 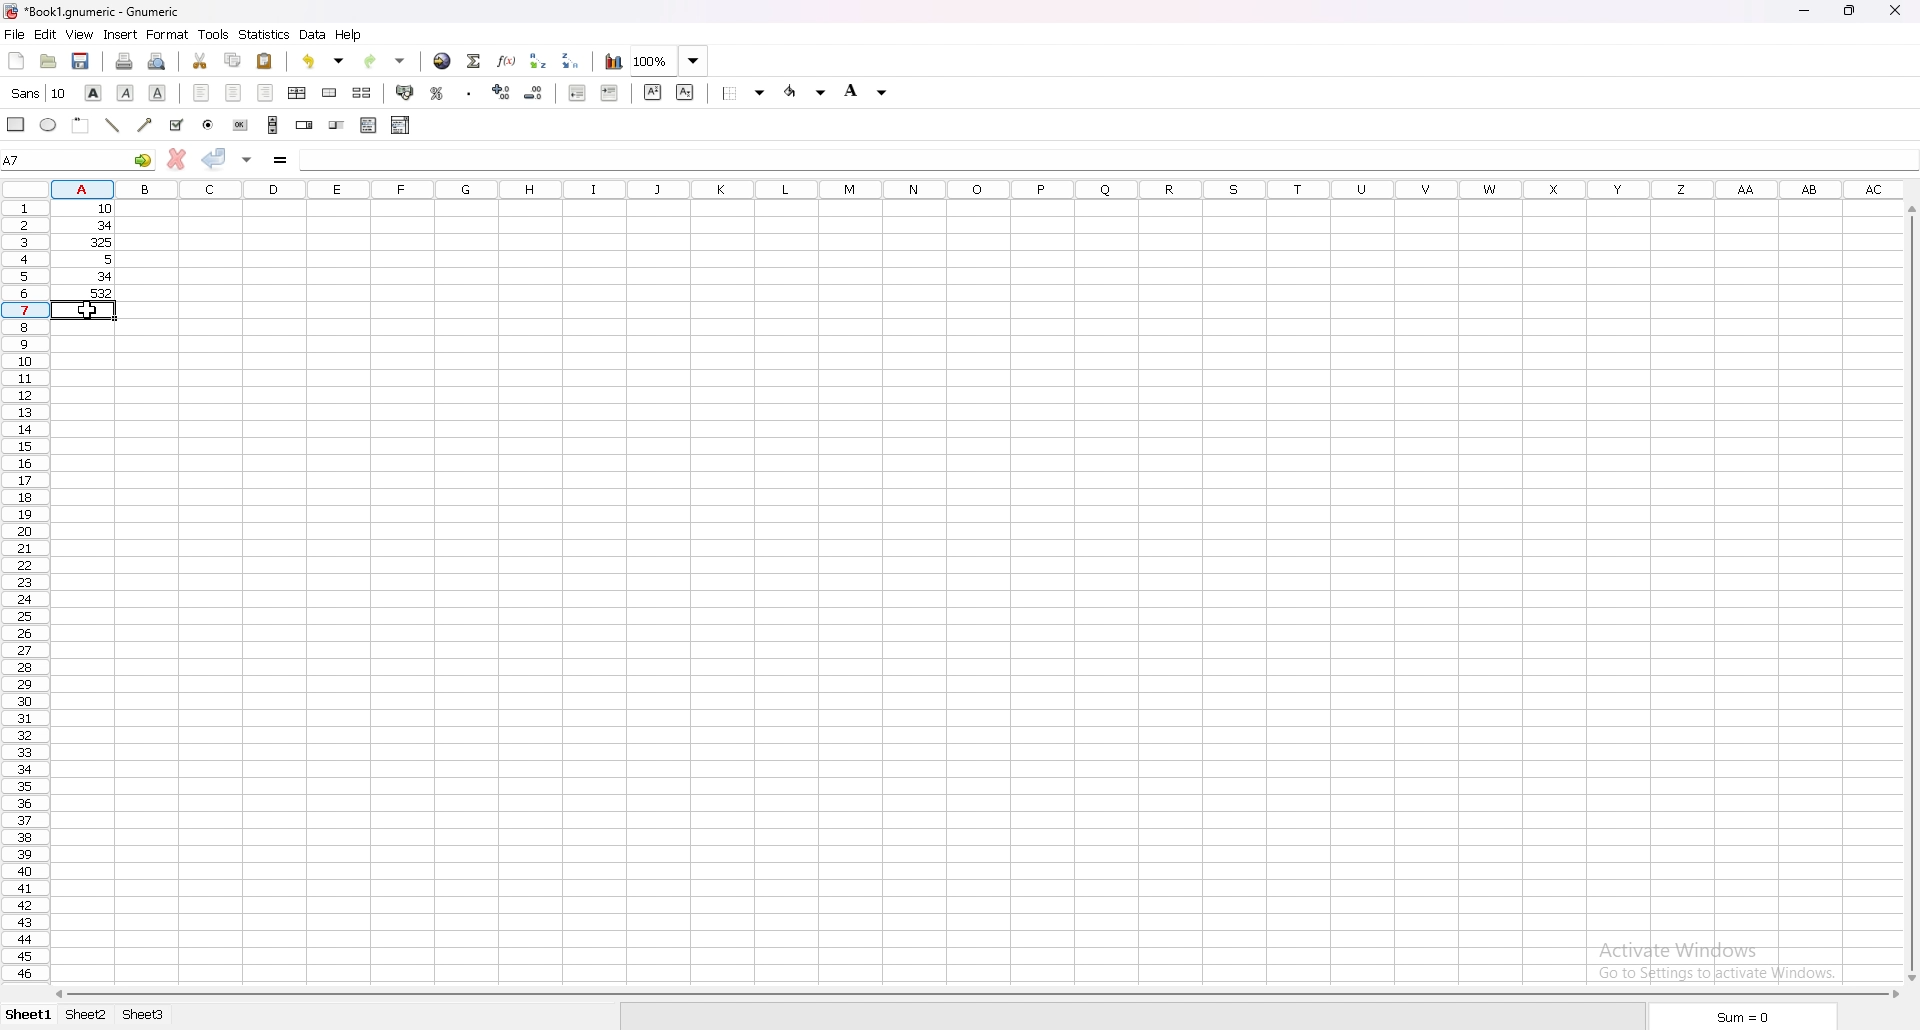 I want to click on frame, so click(x=80, y=124).